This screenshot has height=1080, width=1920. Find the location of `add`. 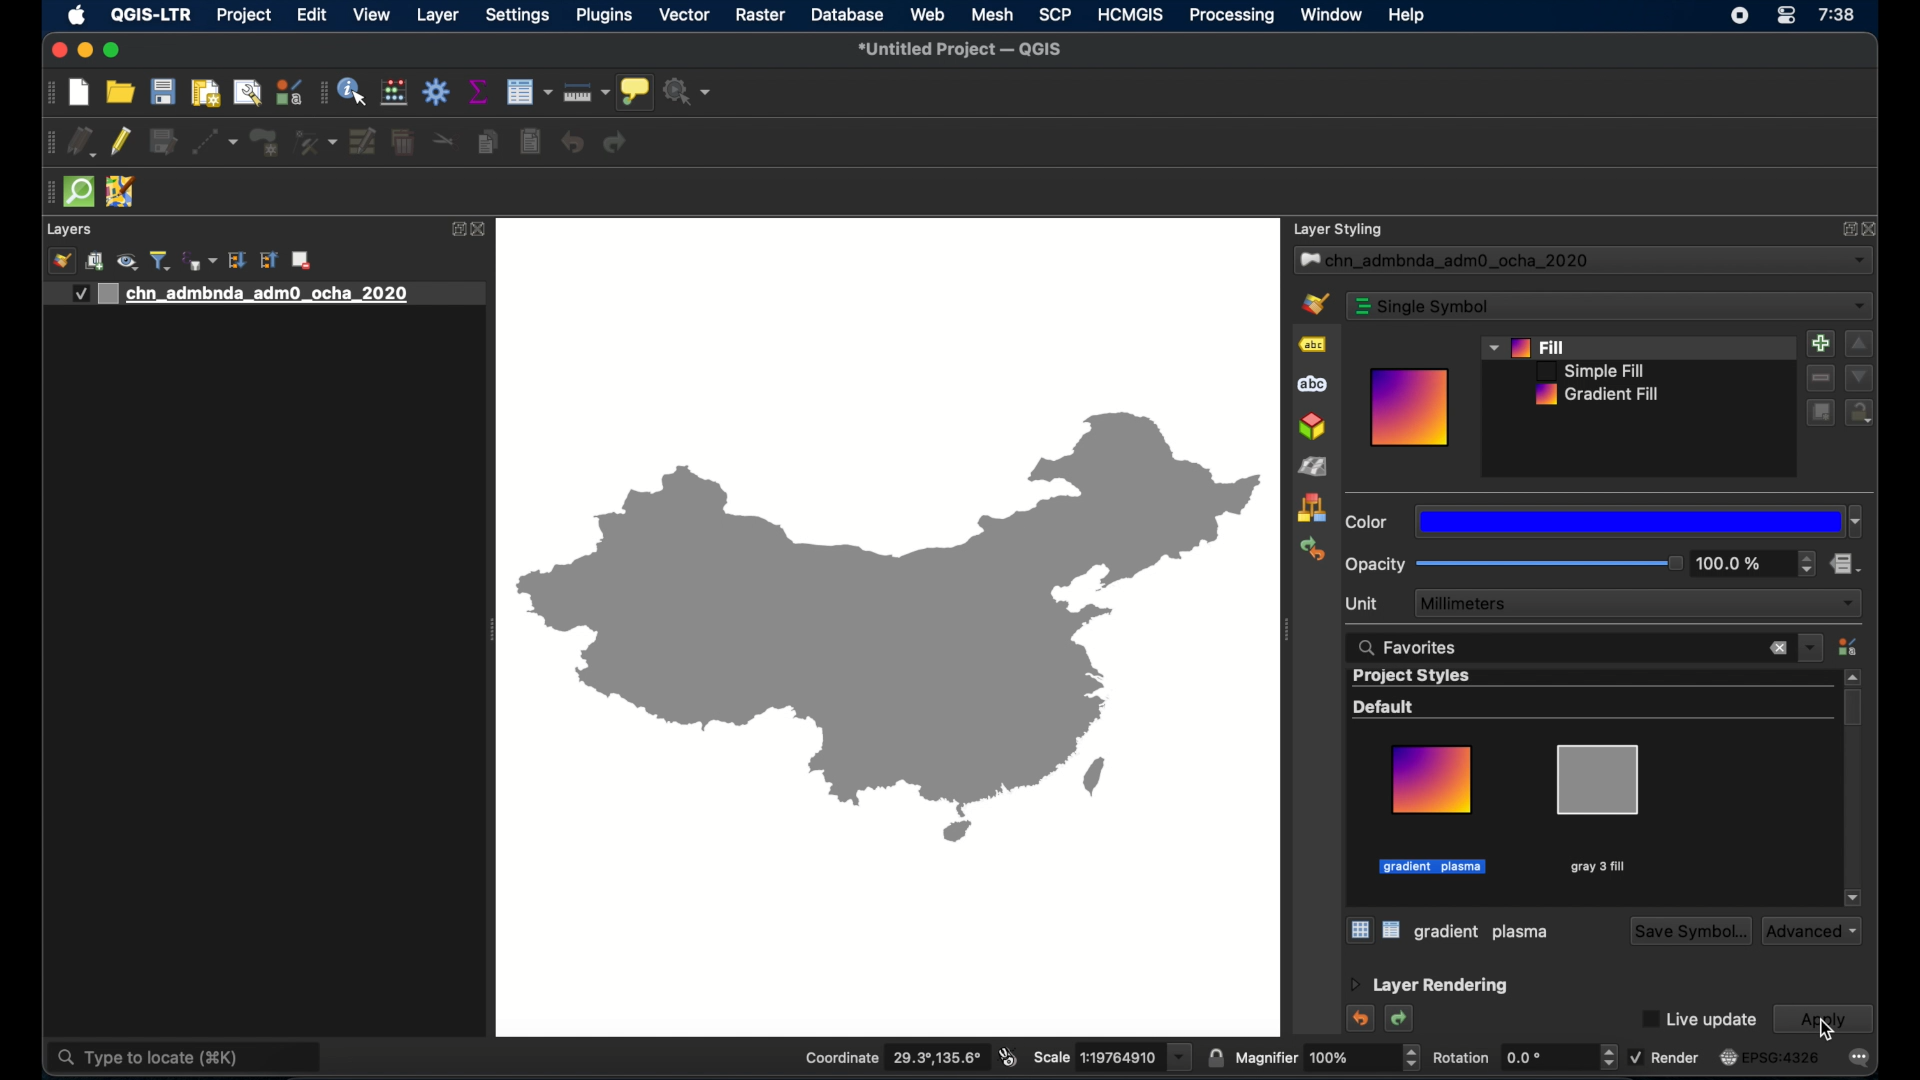

add is located at coordinates (1821, 344).